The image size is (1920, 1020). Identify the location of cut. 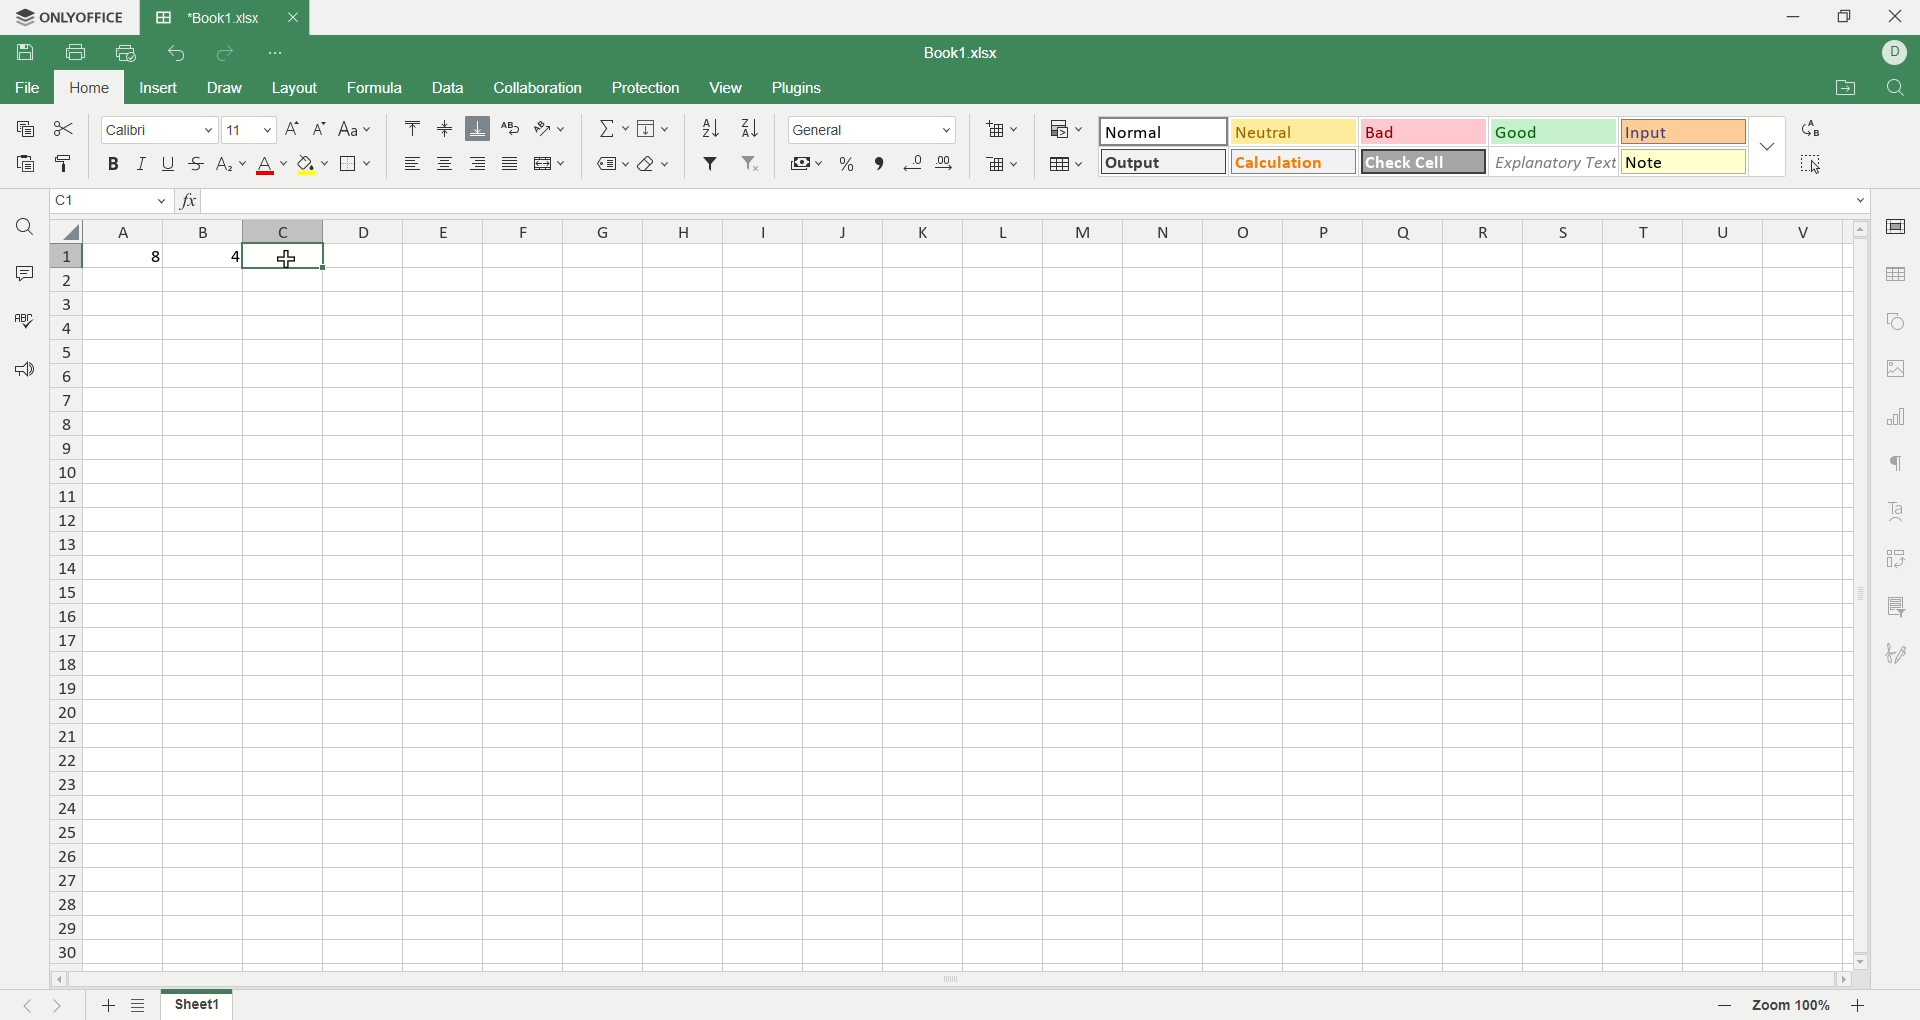
(65, 130).